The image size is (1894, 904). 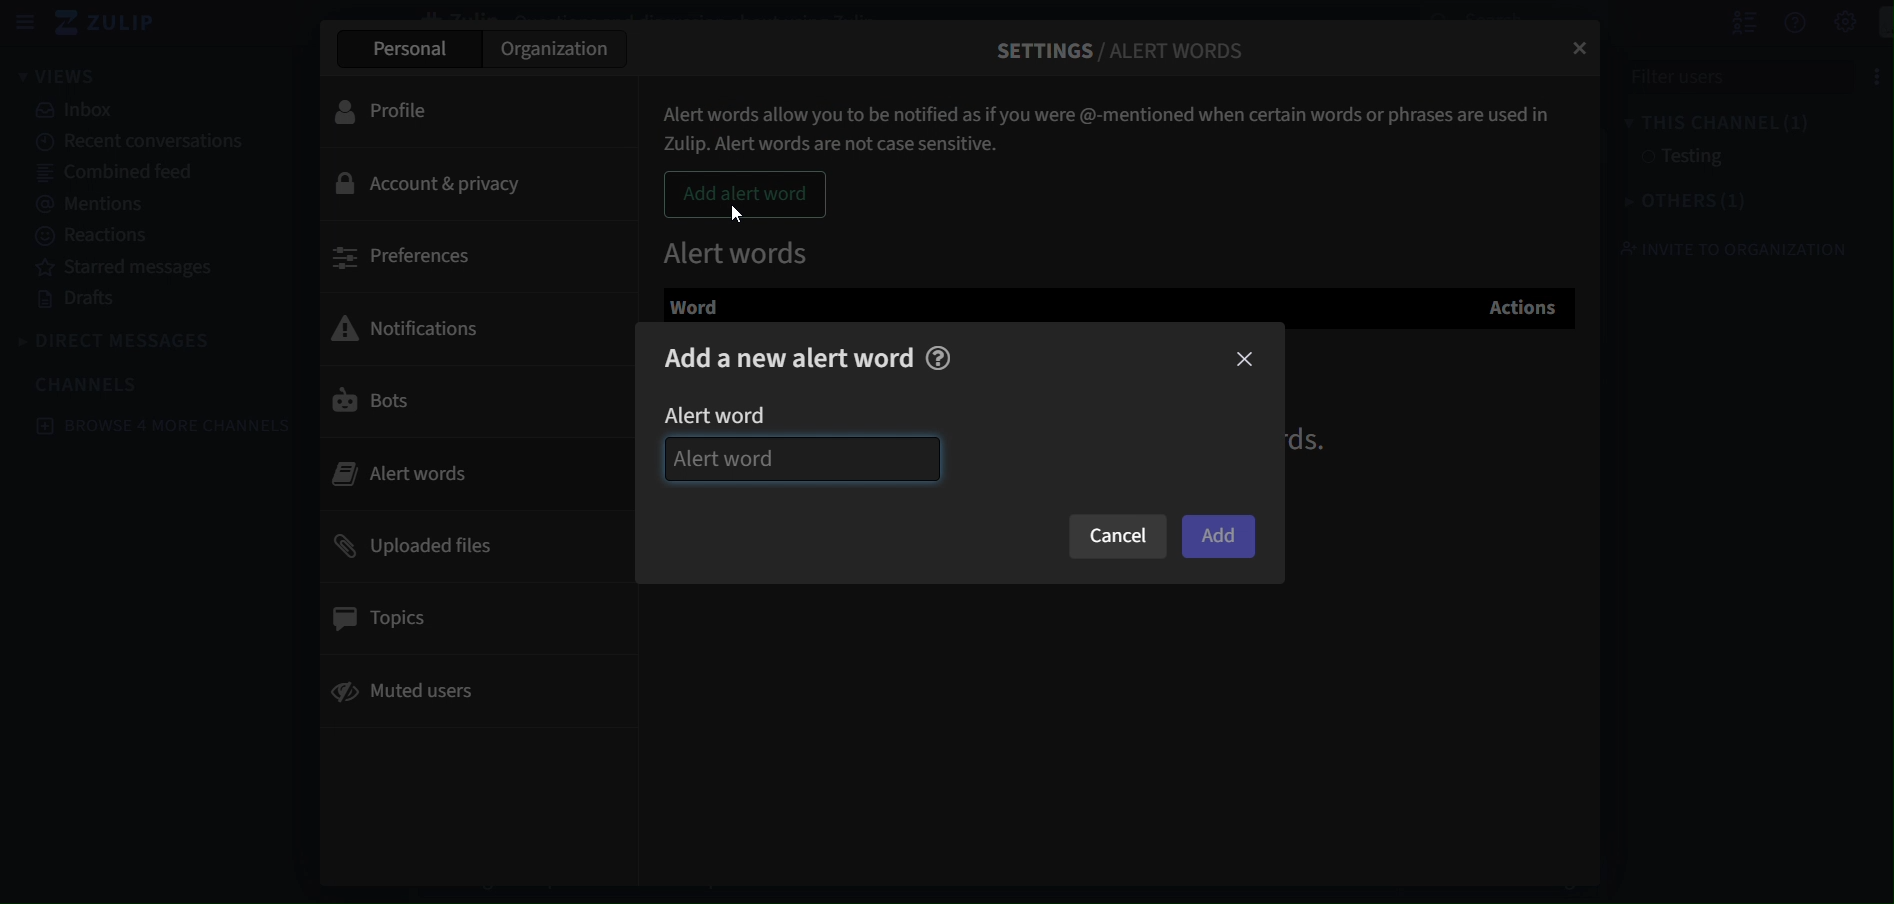 What do you see at coordinates (98, 205) in the screenshot?
I see `mentions` at bounding box center [98, 205].